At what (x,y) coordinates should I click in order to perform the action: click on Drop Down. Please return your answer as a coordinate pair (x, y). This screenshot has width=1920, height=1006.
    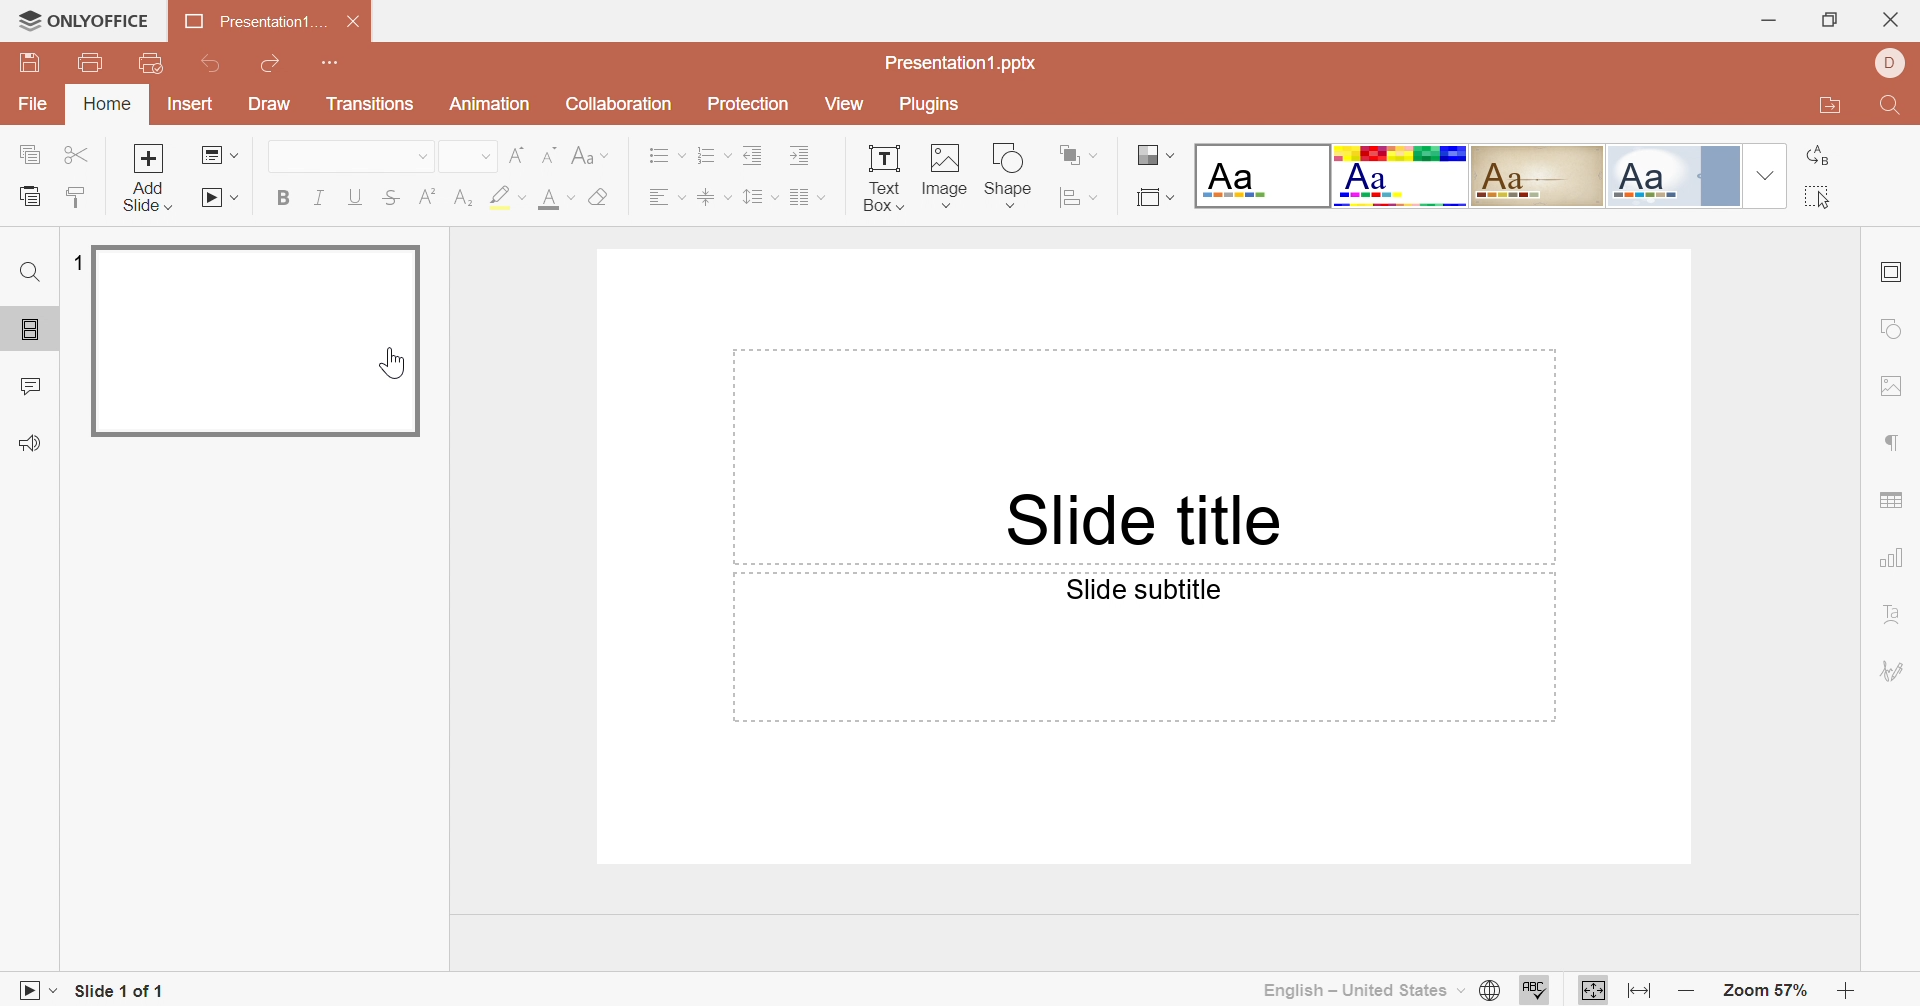
    Looking at the image, I should click on (1174, 197).